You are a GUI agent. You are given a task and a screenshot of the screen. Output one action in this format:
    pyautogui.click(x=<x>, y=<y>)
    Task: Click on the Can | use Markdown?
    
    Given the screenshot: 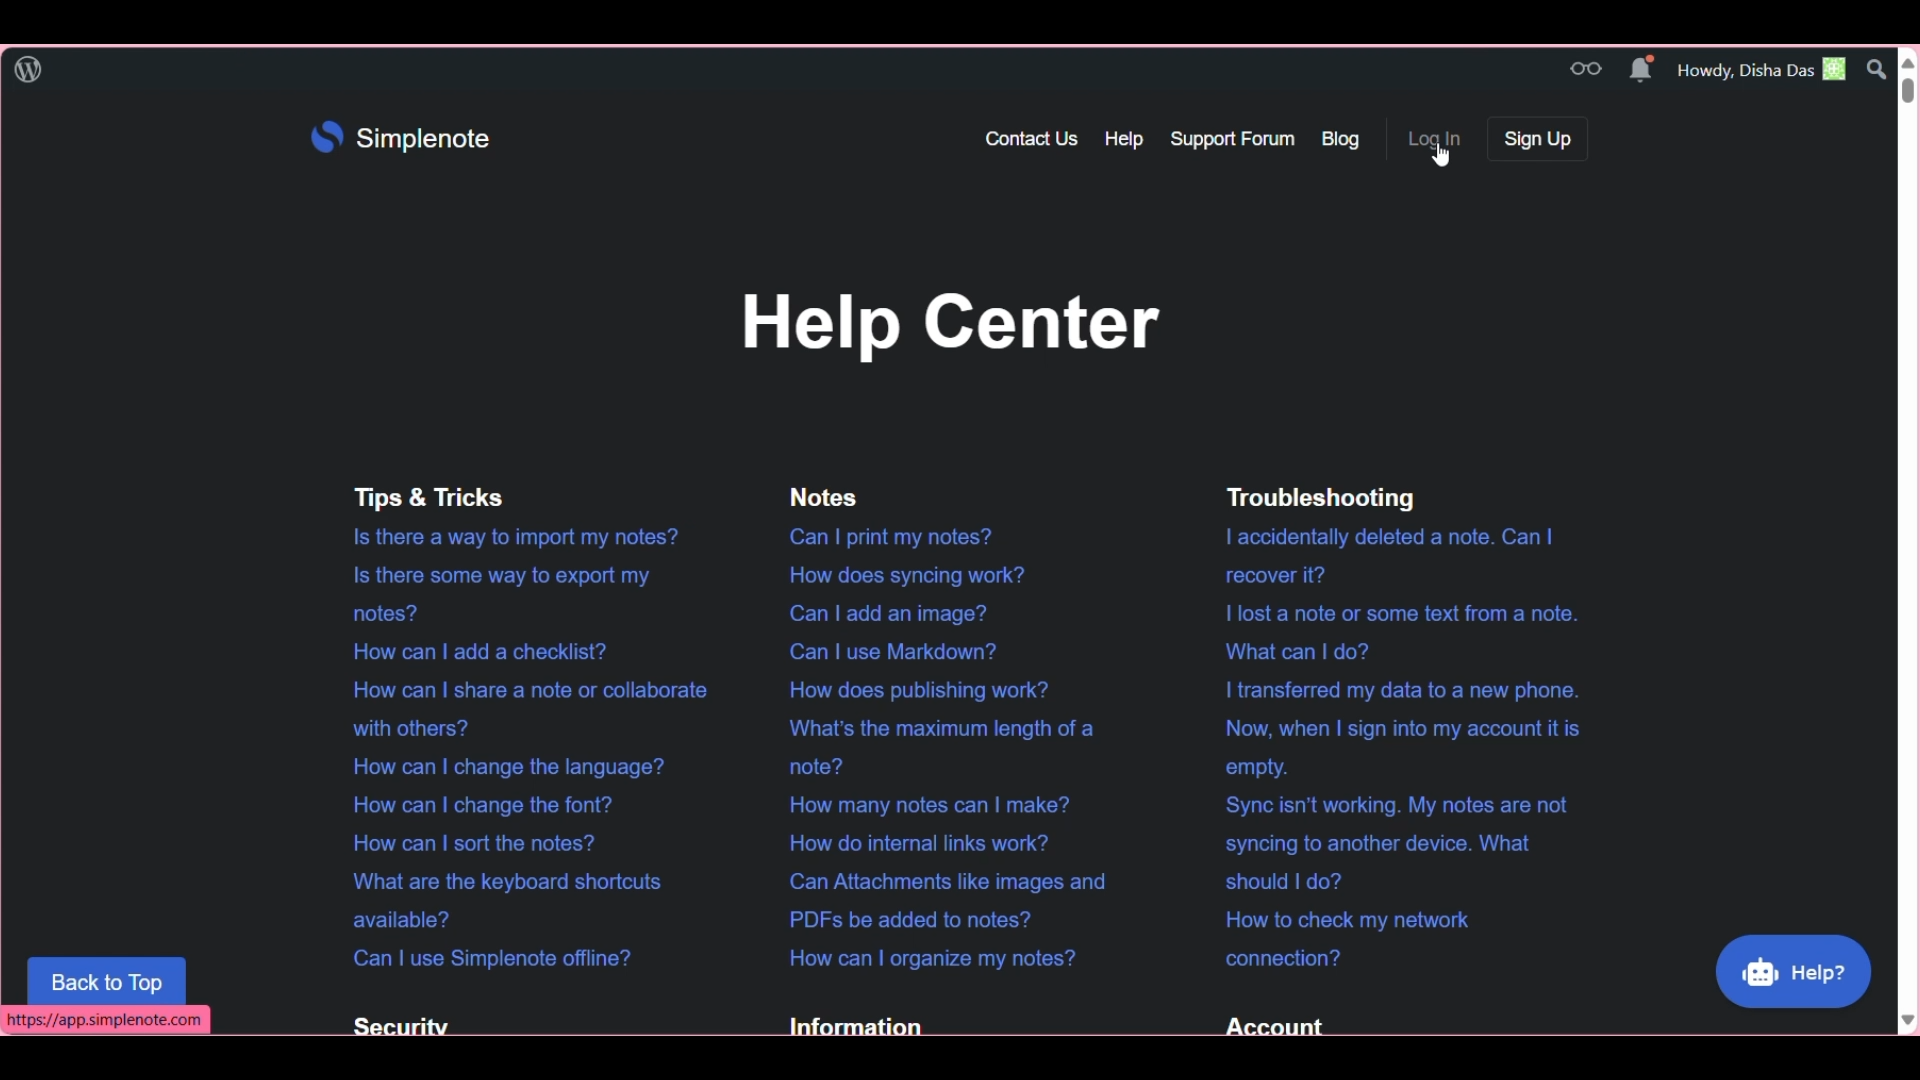 What is the action you would take?
    pyautogui.click(x=901, y=650)
    